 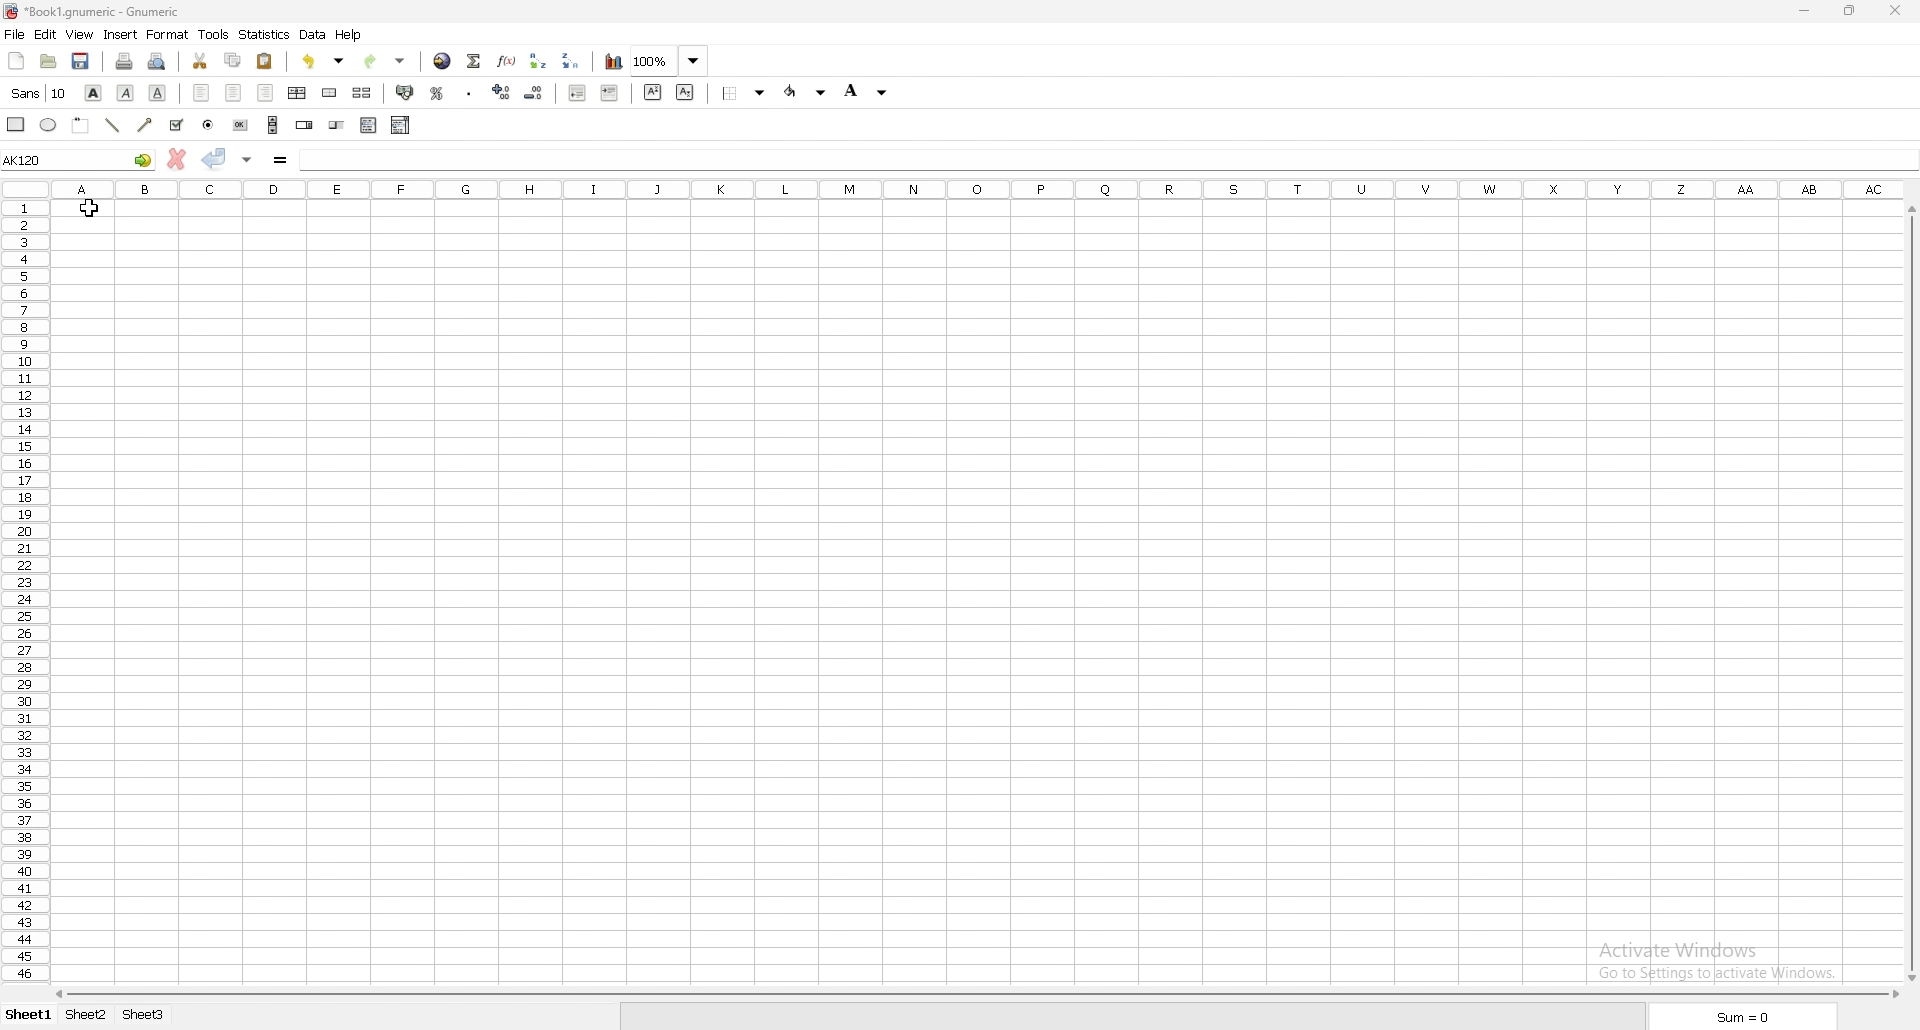 I want to click on cancel changes, so click(x=180, y=159).